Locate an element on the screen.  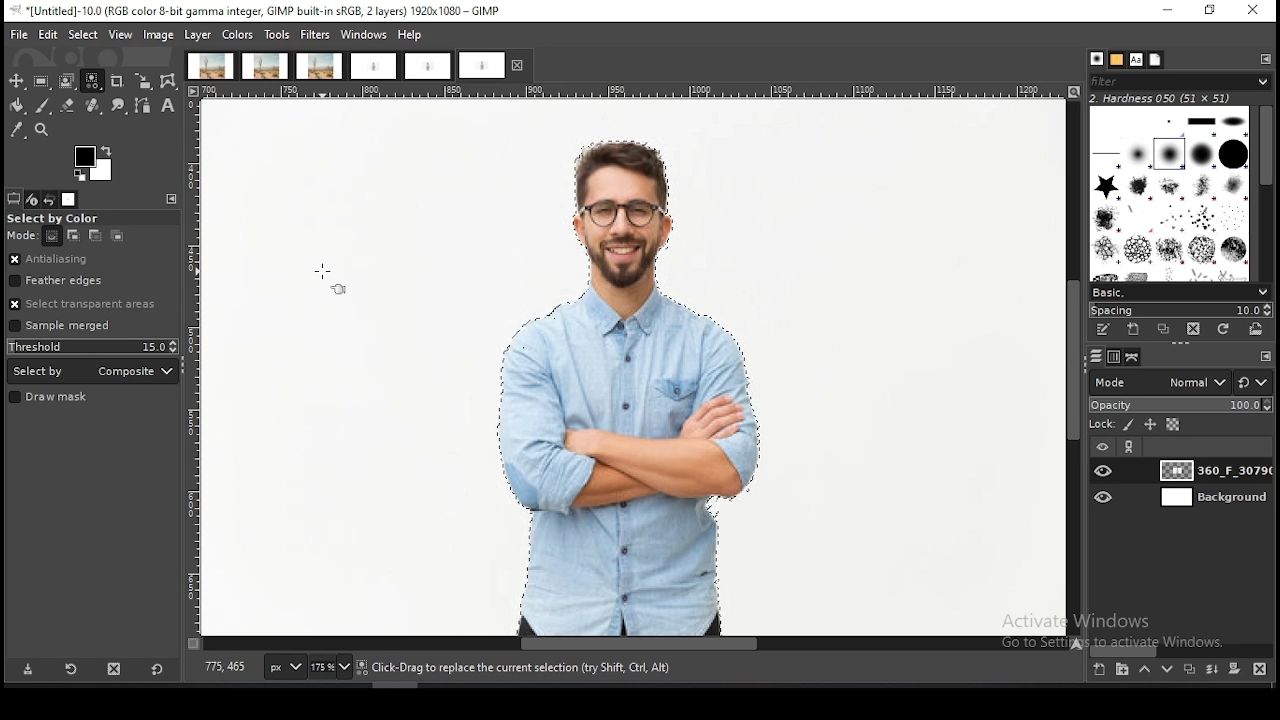
configure this tab is located at coordinates (1263, 356).